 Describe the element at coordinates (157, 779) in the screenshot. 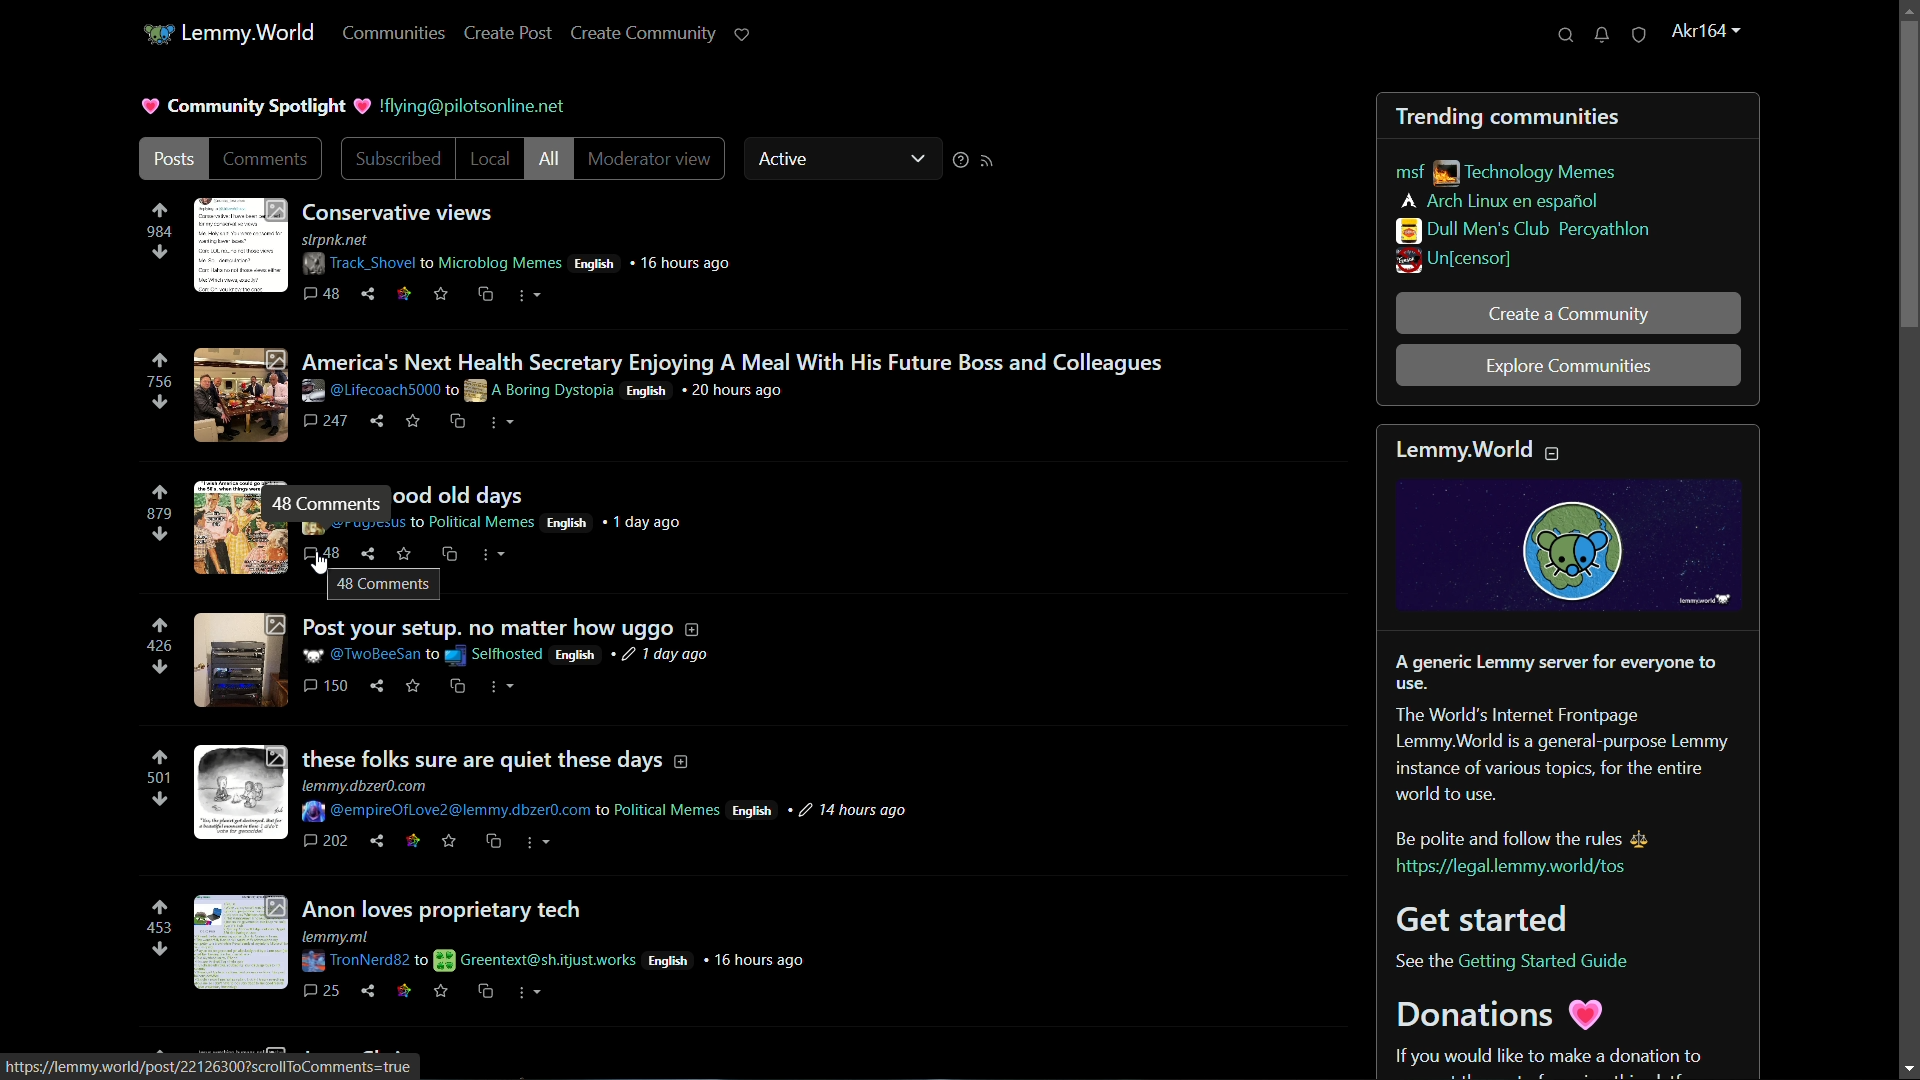

I see `number of votes` at that location.